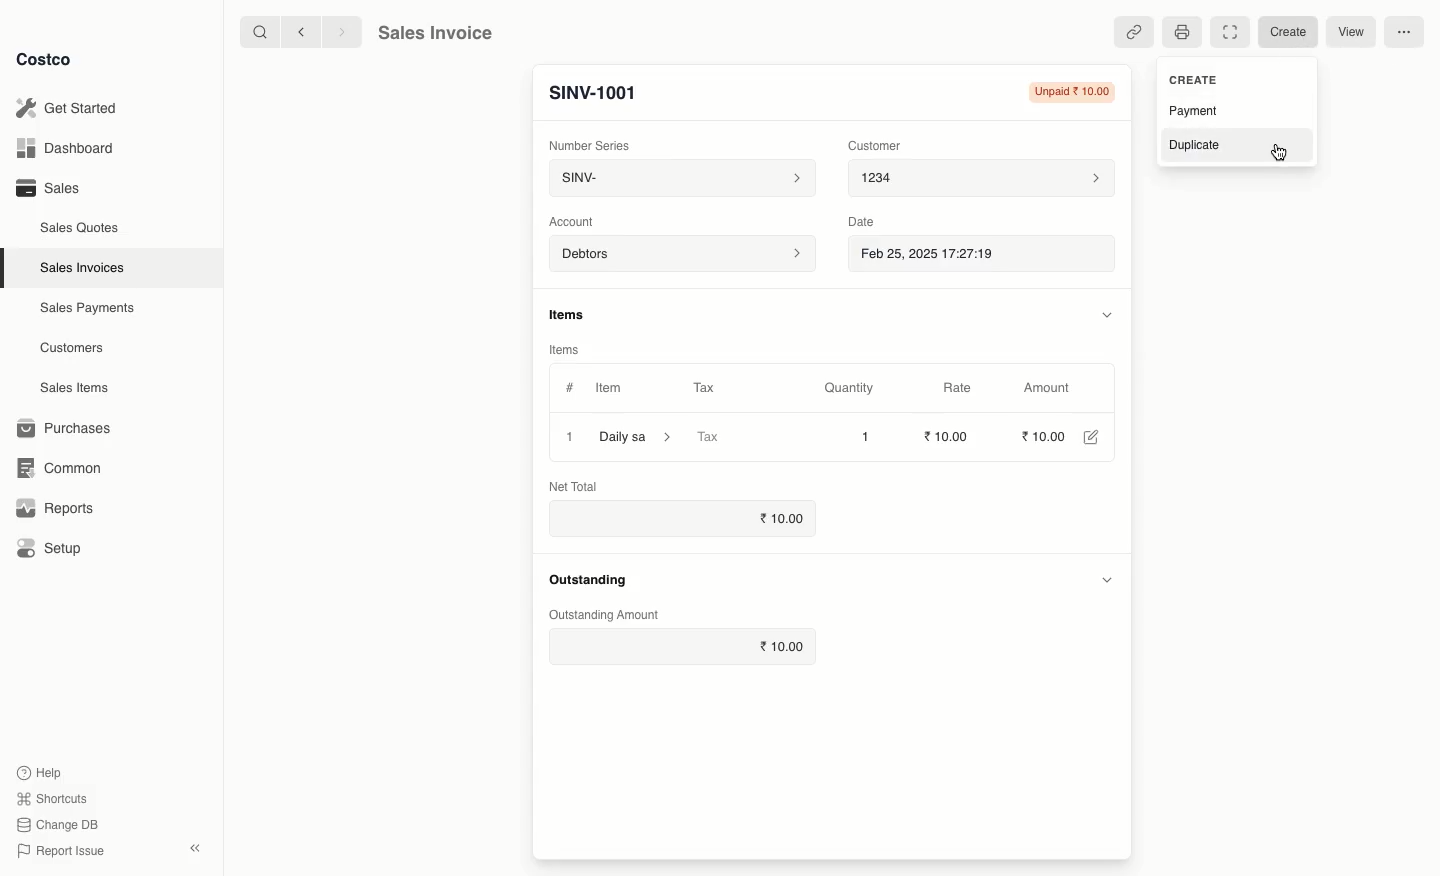  Describe the element at coordinates (570, 388) in the screenshot. I see `#` at that location.